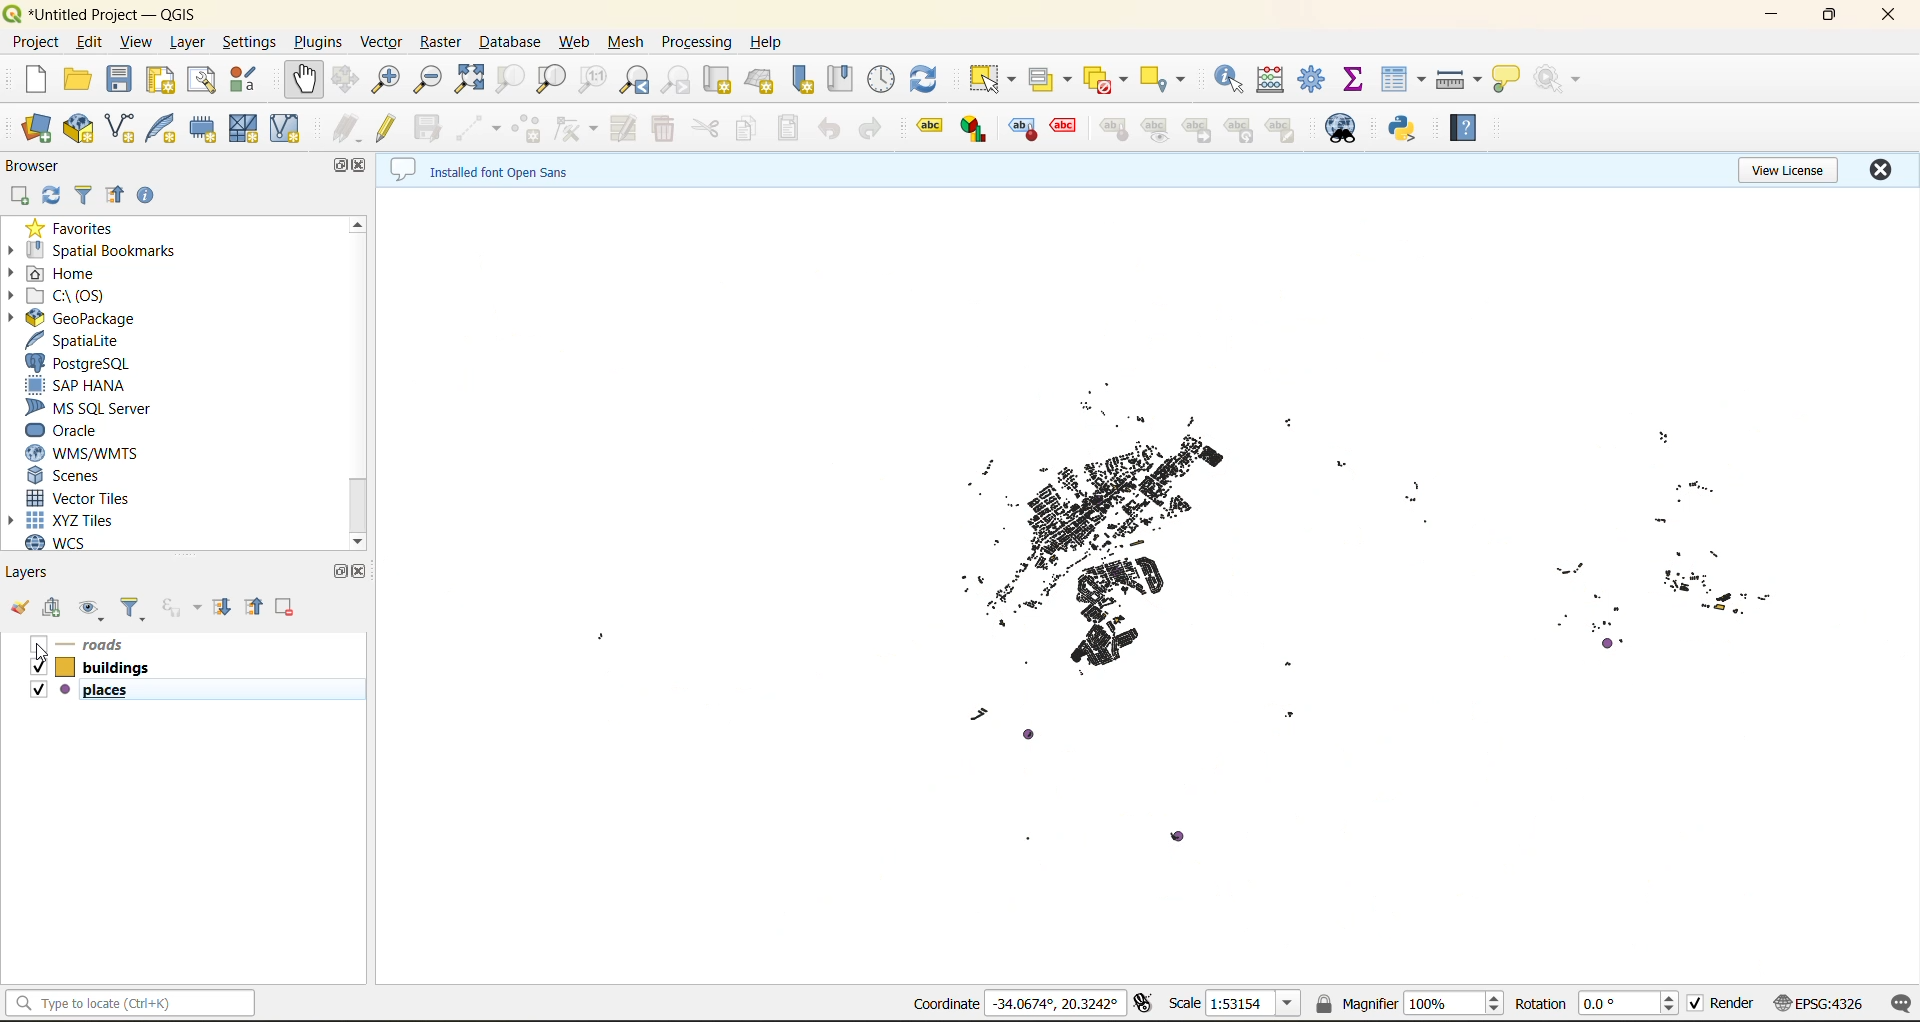 This screenshot has height=1022, width=1920. Describe the element at coordinates (41, 169) in the screenshot. I see `browser` at that location.